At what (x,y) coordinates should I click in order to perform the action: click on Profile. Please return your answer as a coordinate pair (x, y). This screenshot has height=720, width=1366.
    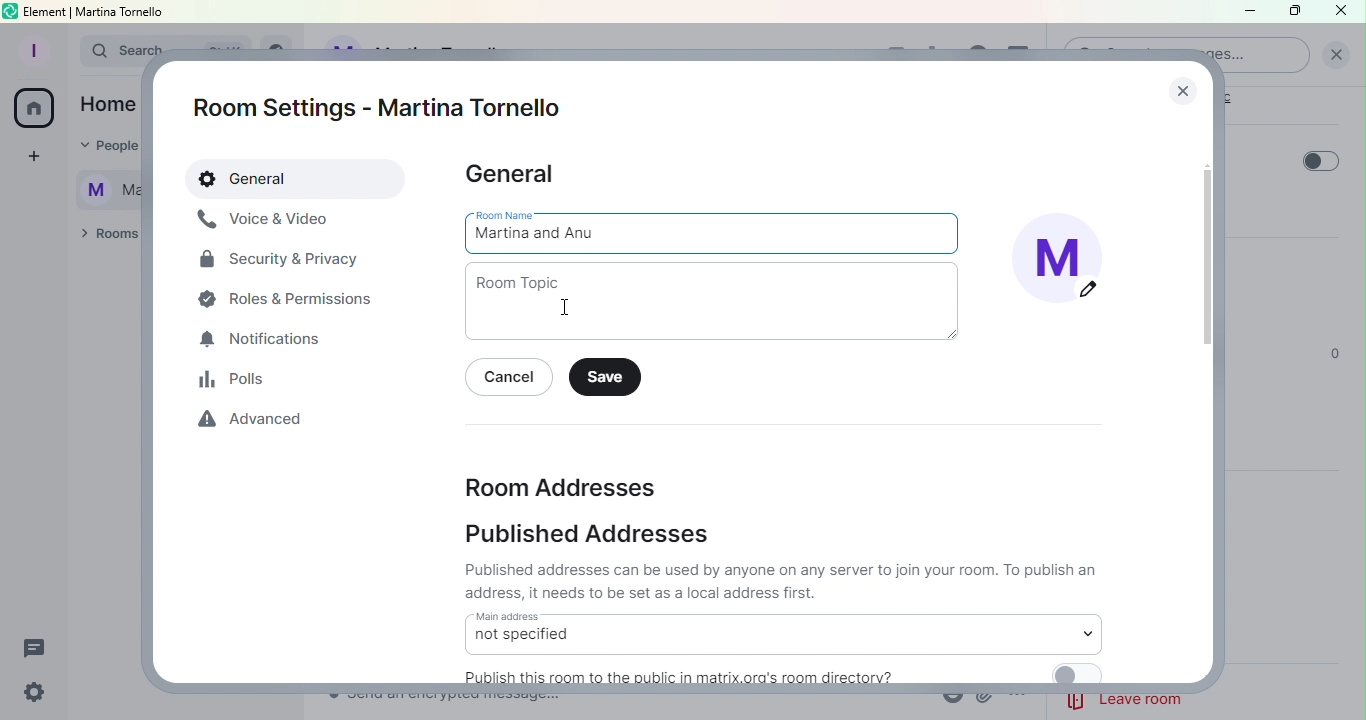
    Looking at the image, I should click on (31, 48).